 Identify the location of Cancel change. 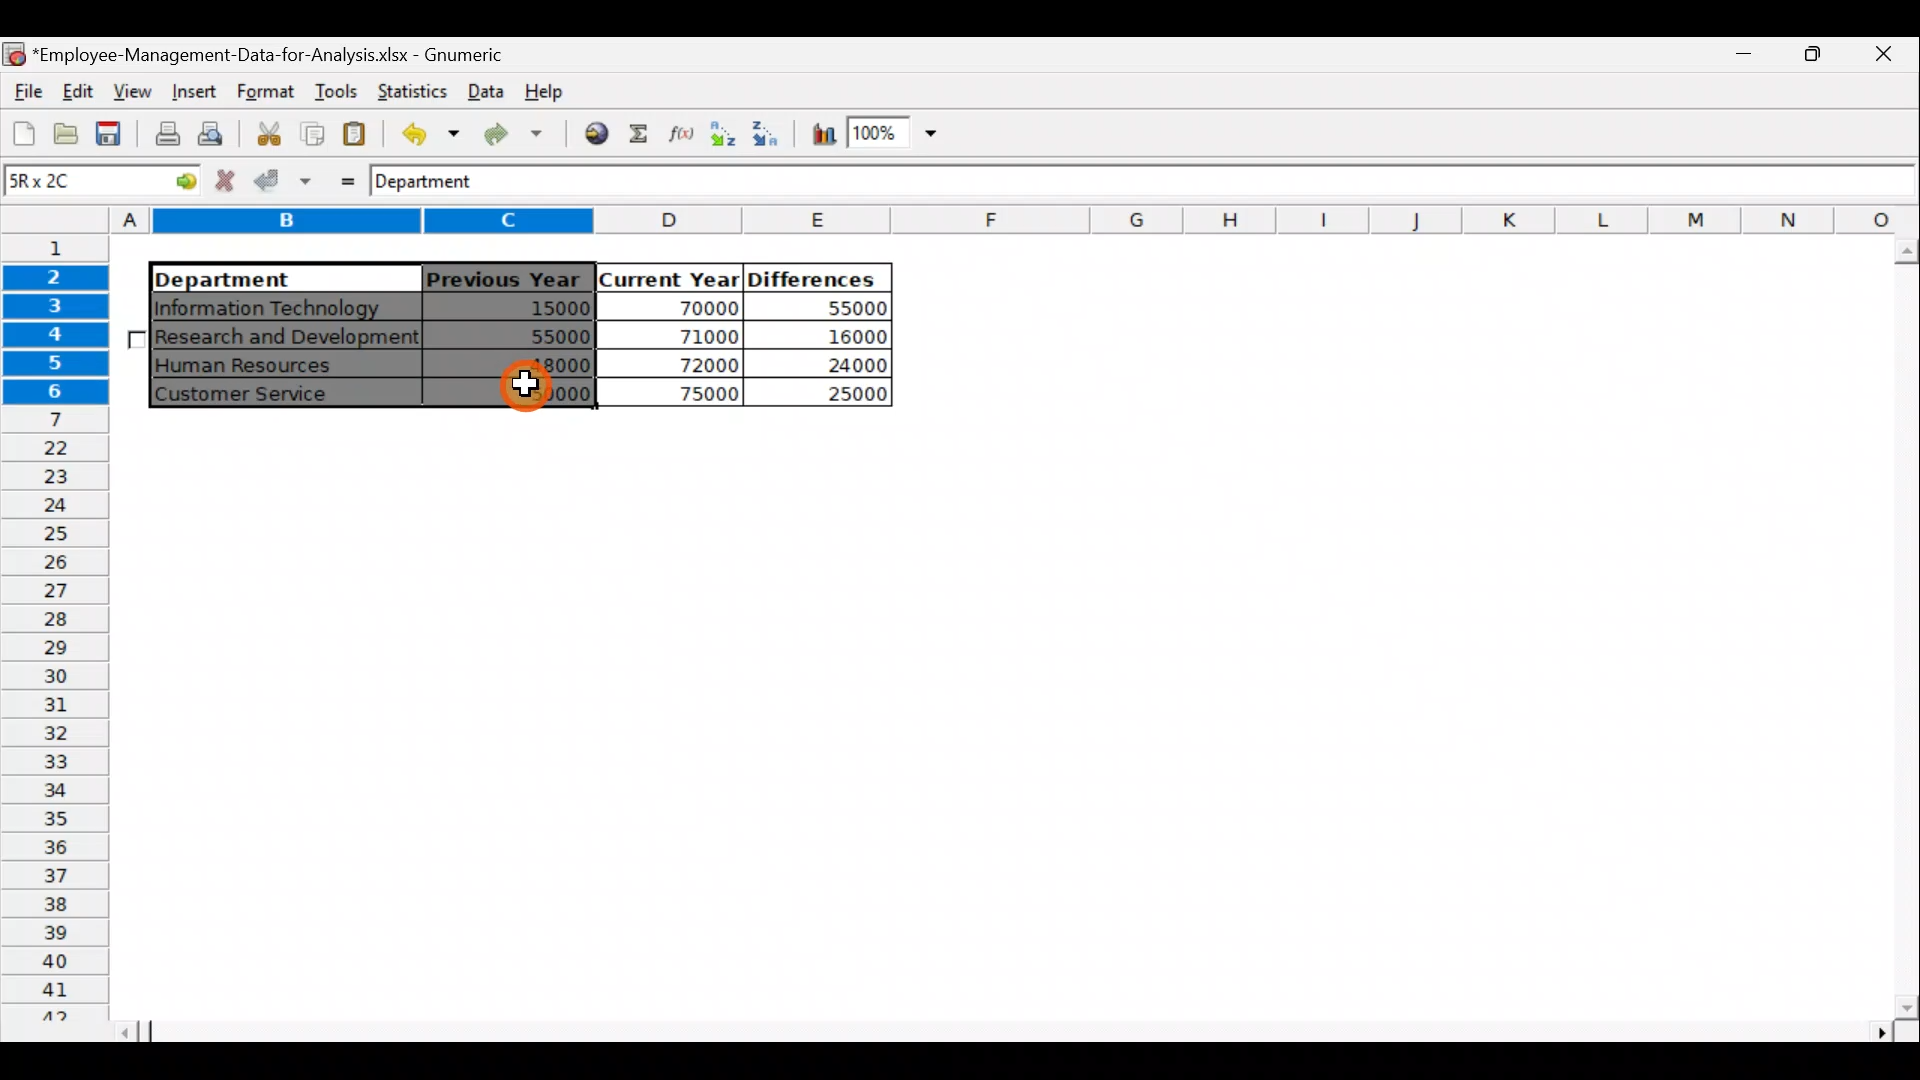
(227, 182).